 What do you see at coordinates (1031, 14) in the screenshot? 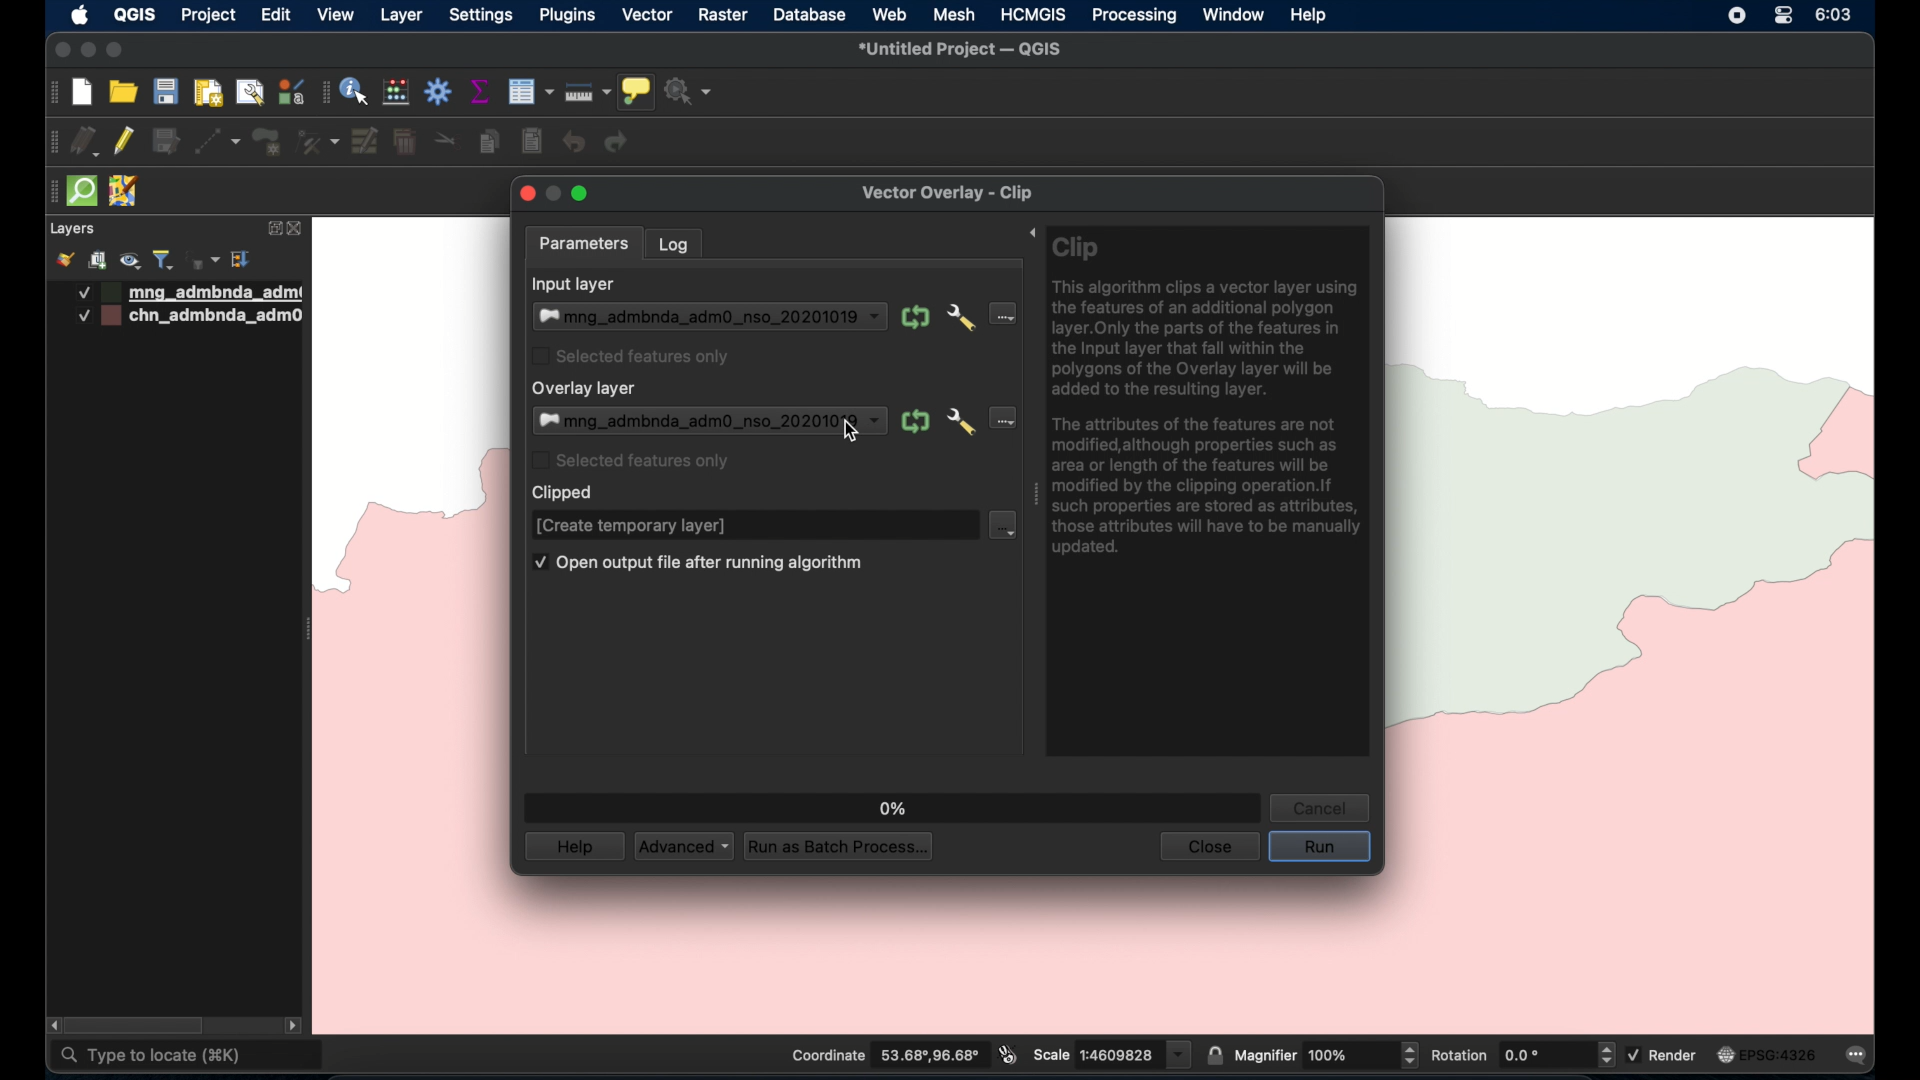
I see `HCMGIS` at bounding box center [1031, 14].